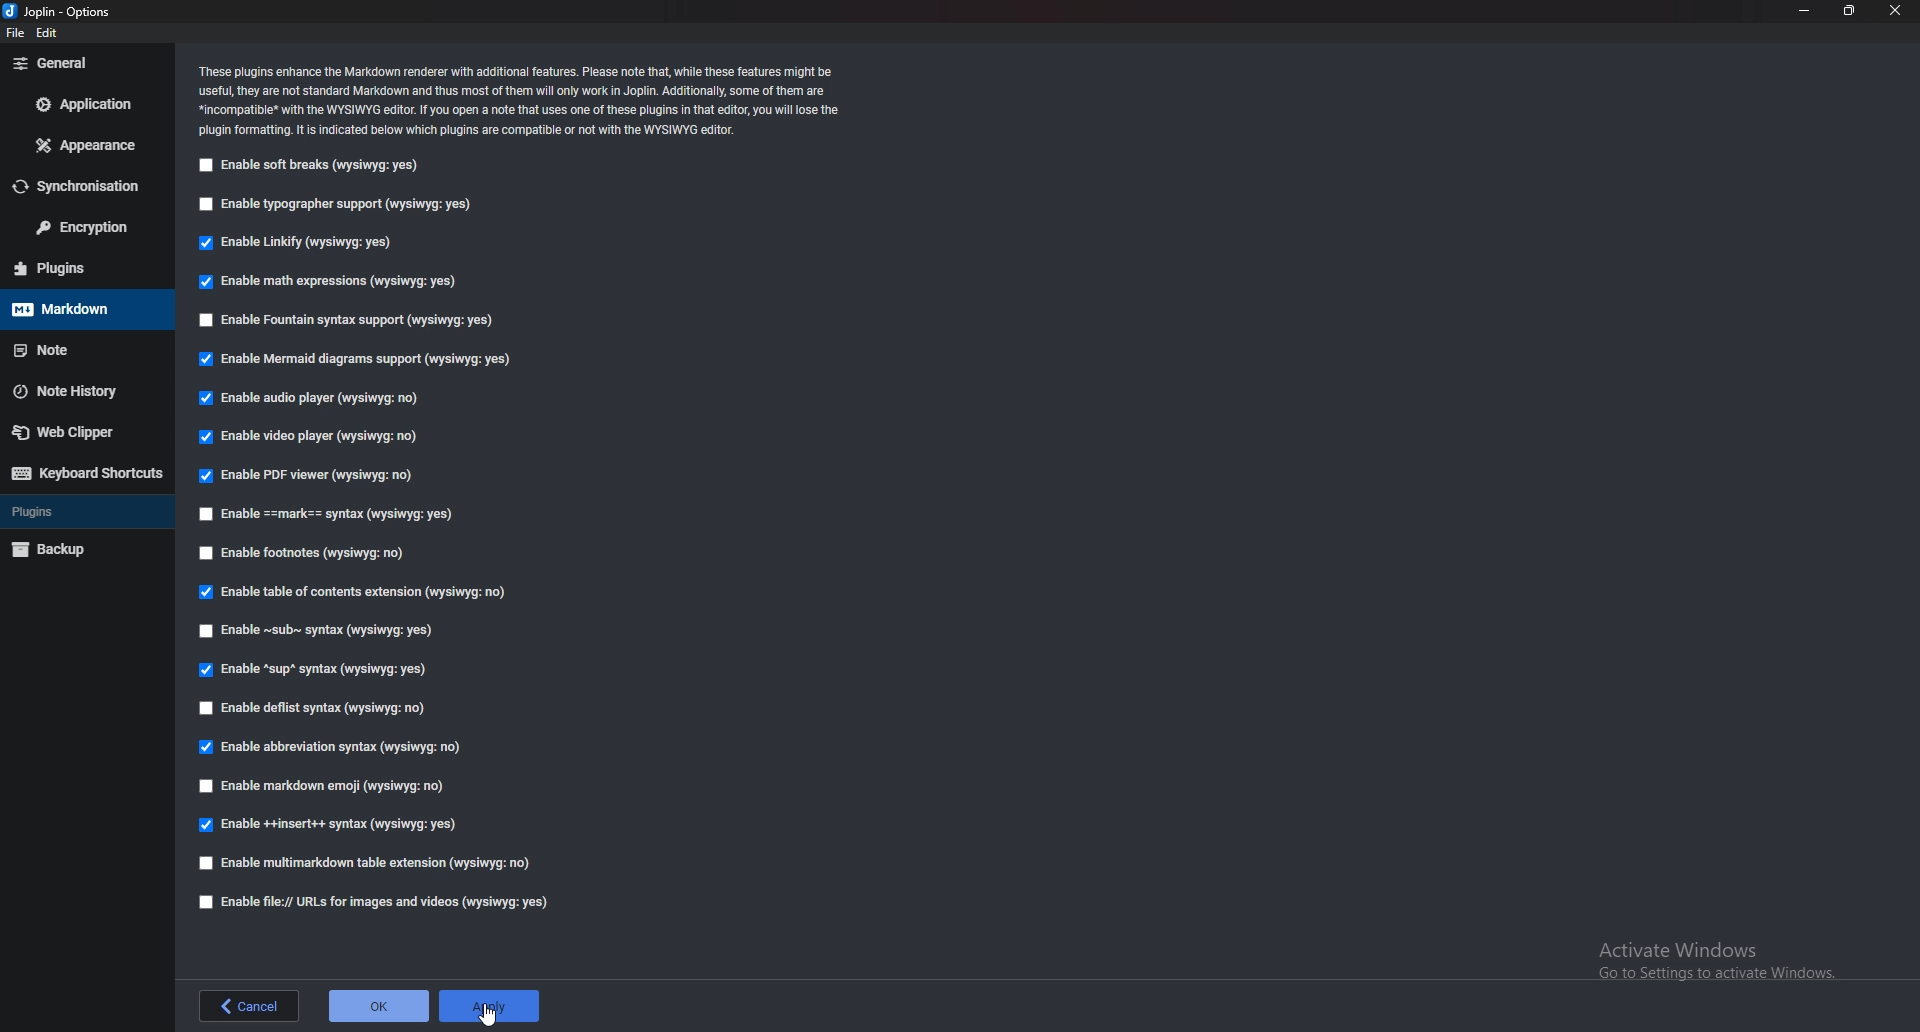 Image resolution: width=1920 pixels, height=1032 pixels. Describe the element at coordinates (54, 34) in the screenshot. I see `edit` at that location.